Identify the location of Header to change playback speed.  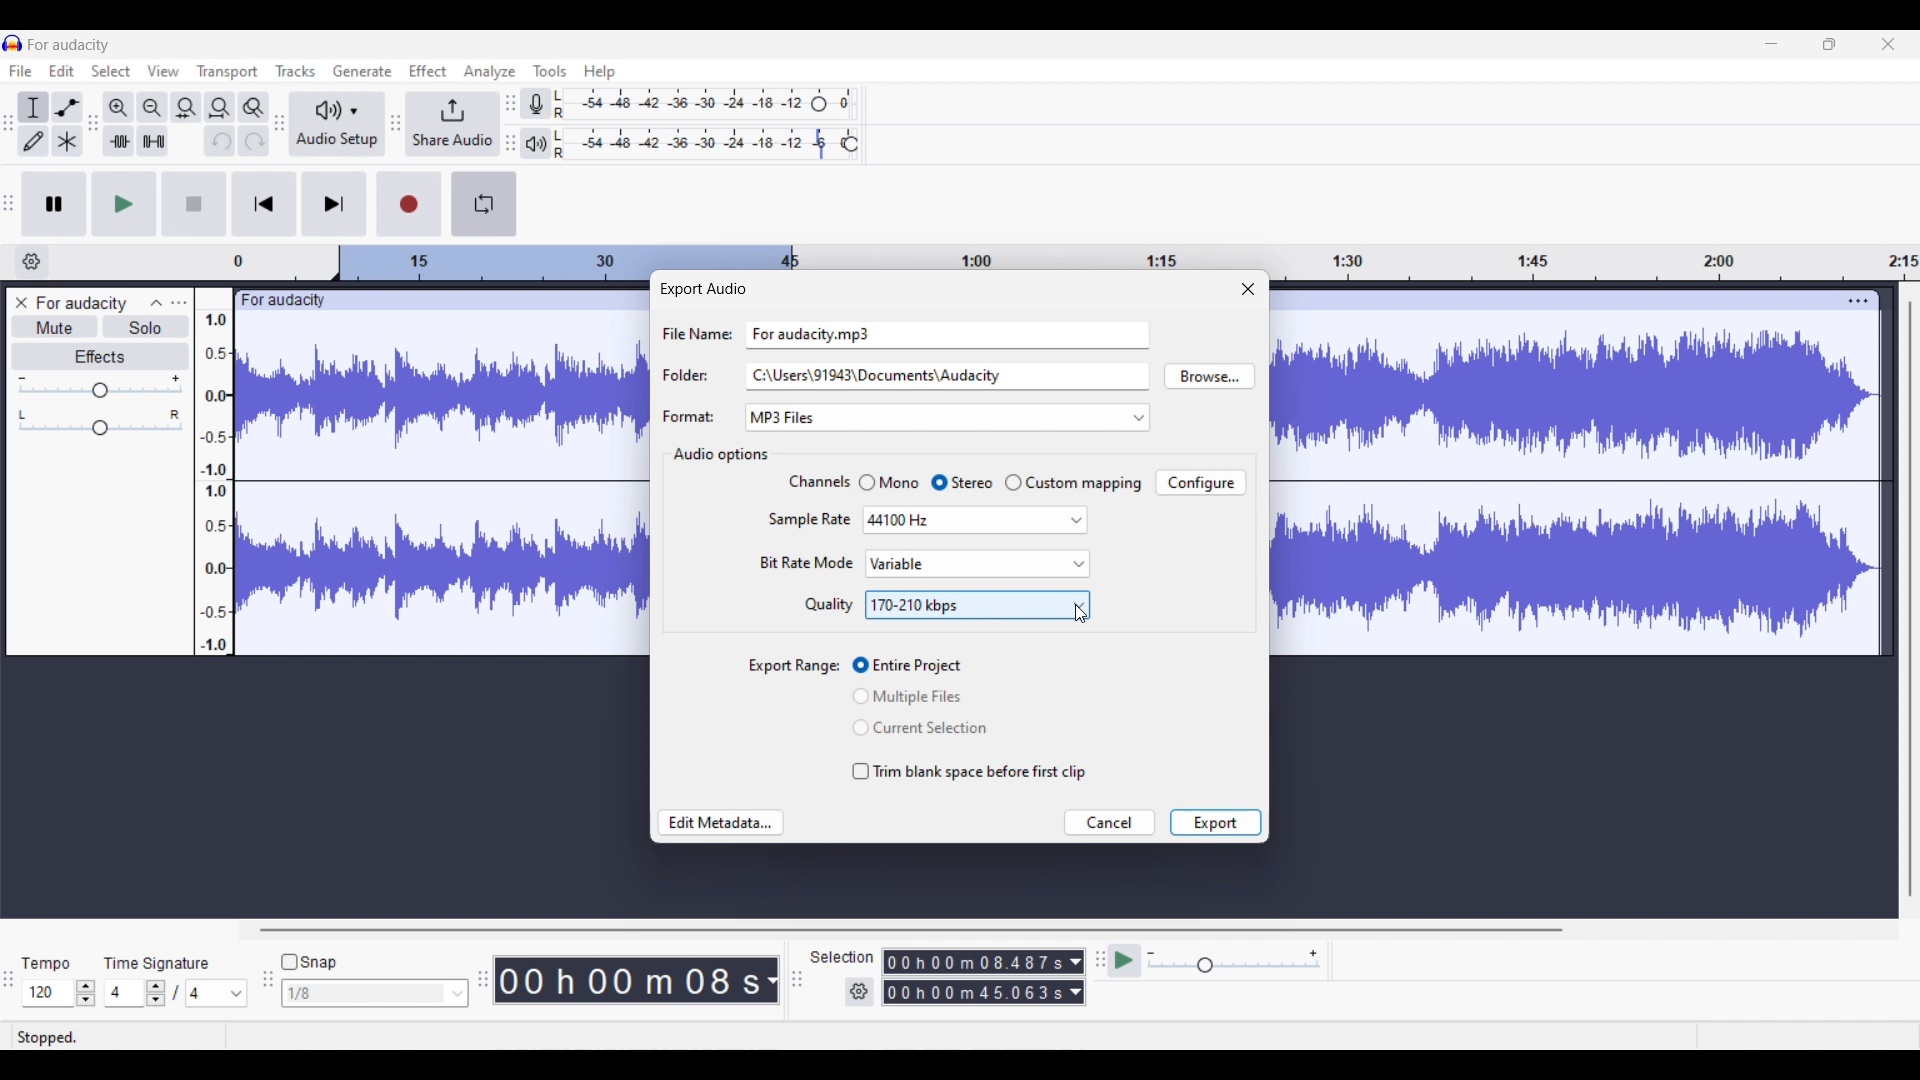
(850, 144).